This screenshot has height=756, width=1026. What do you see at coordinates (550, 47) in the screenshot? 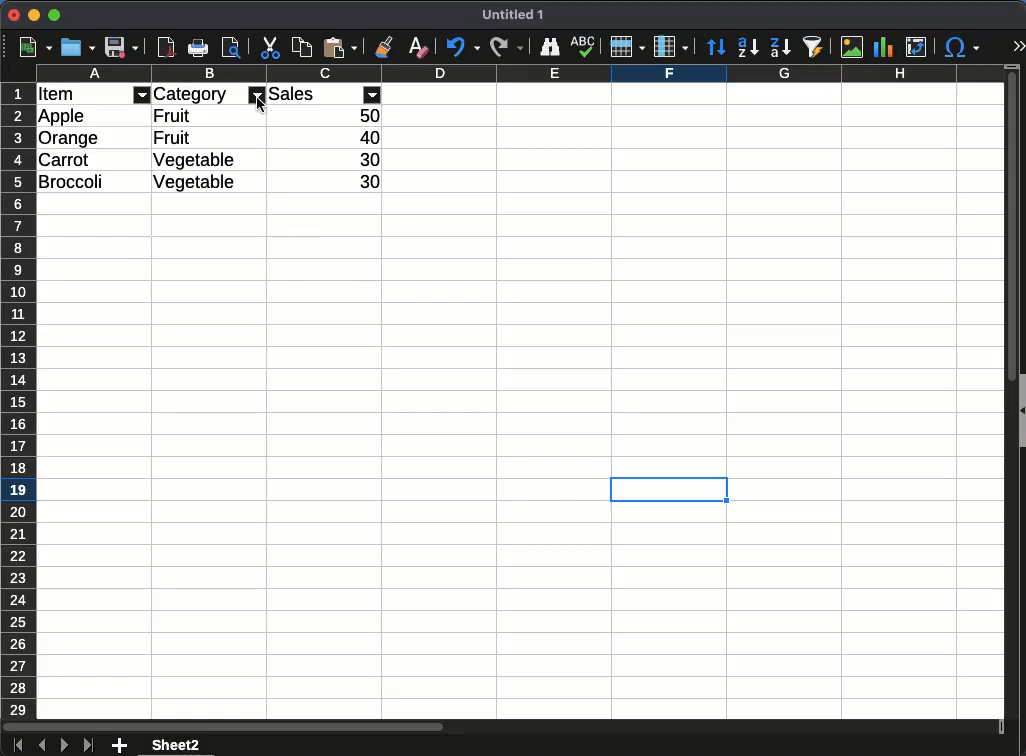
I see `finder` at bounding box center [550, 47].